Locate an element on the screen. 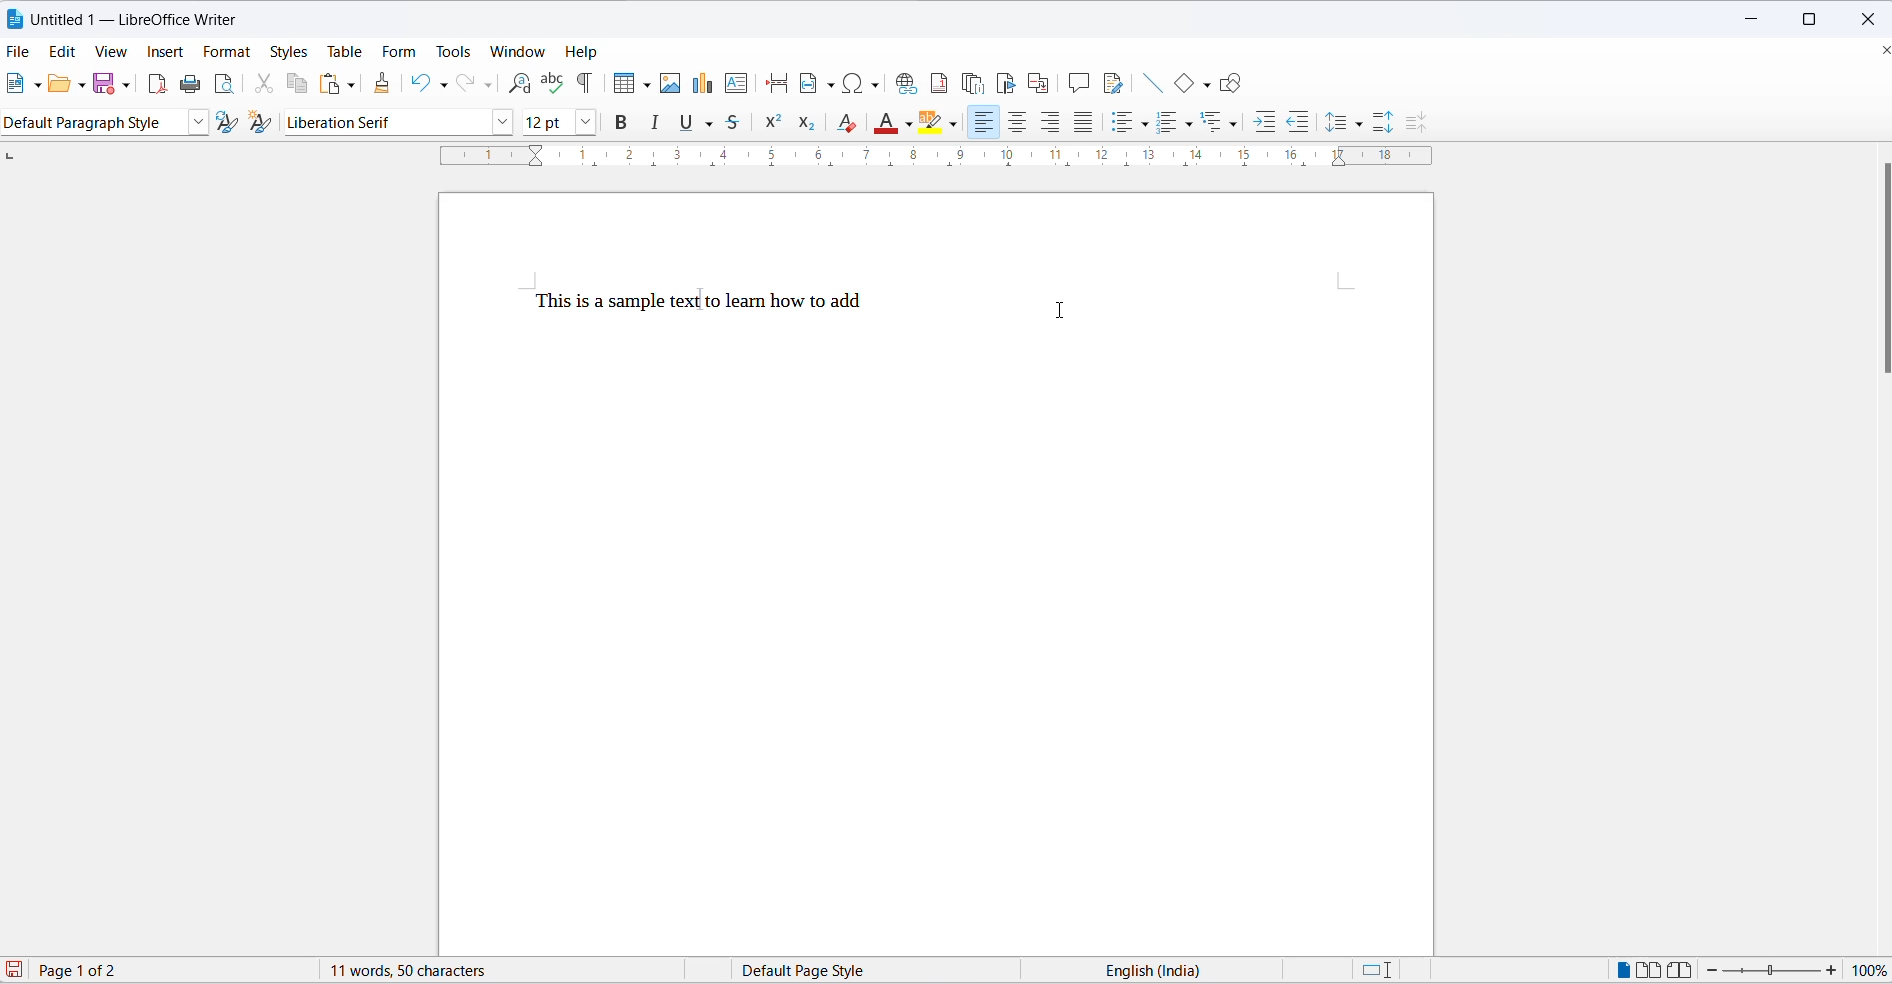  Default Page style is located at coordinates (810, 970).